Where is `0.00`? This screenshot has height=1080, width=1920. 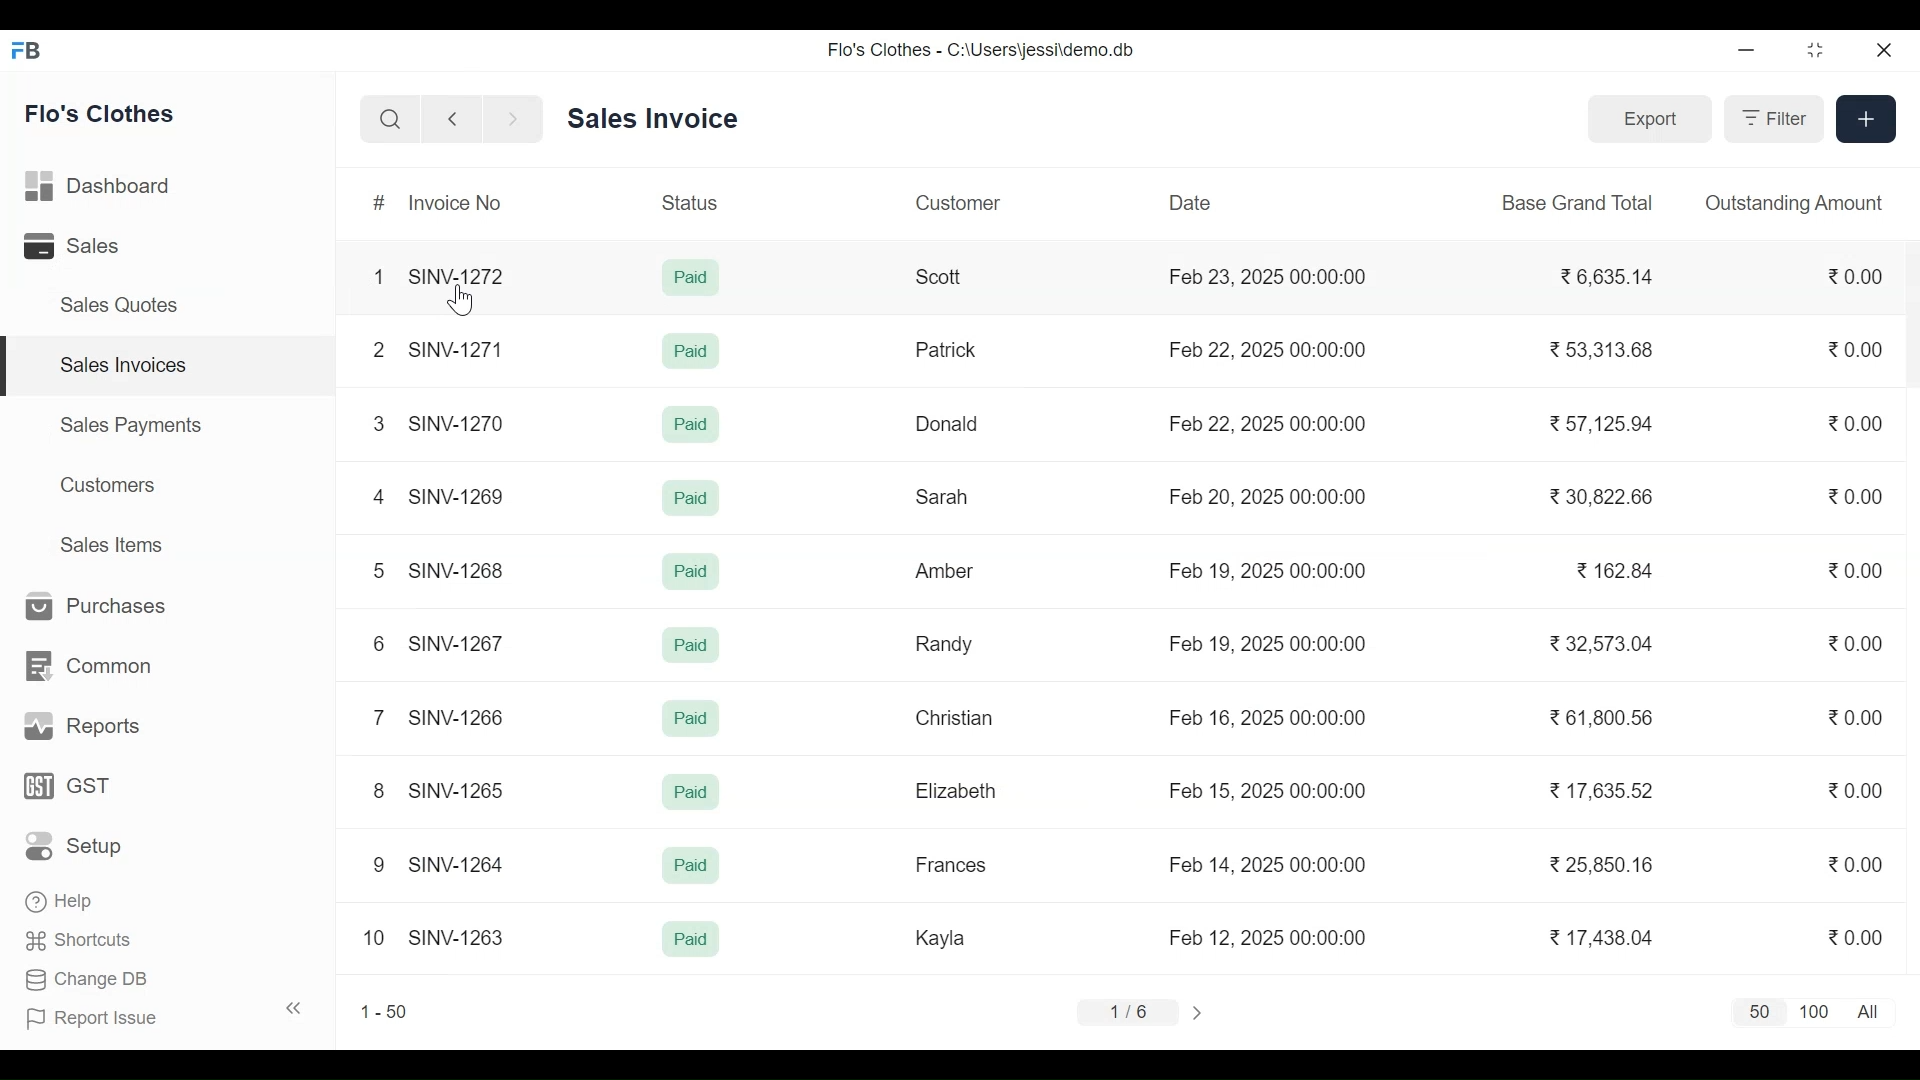 0.00 is located at coordinates (1858, 717).